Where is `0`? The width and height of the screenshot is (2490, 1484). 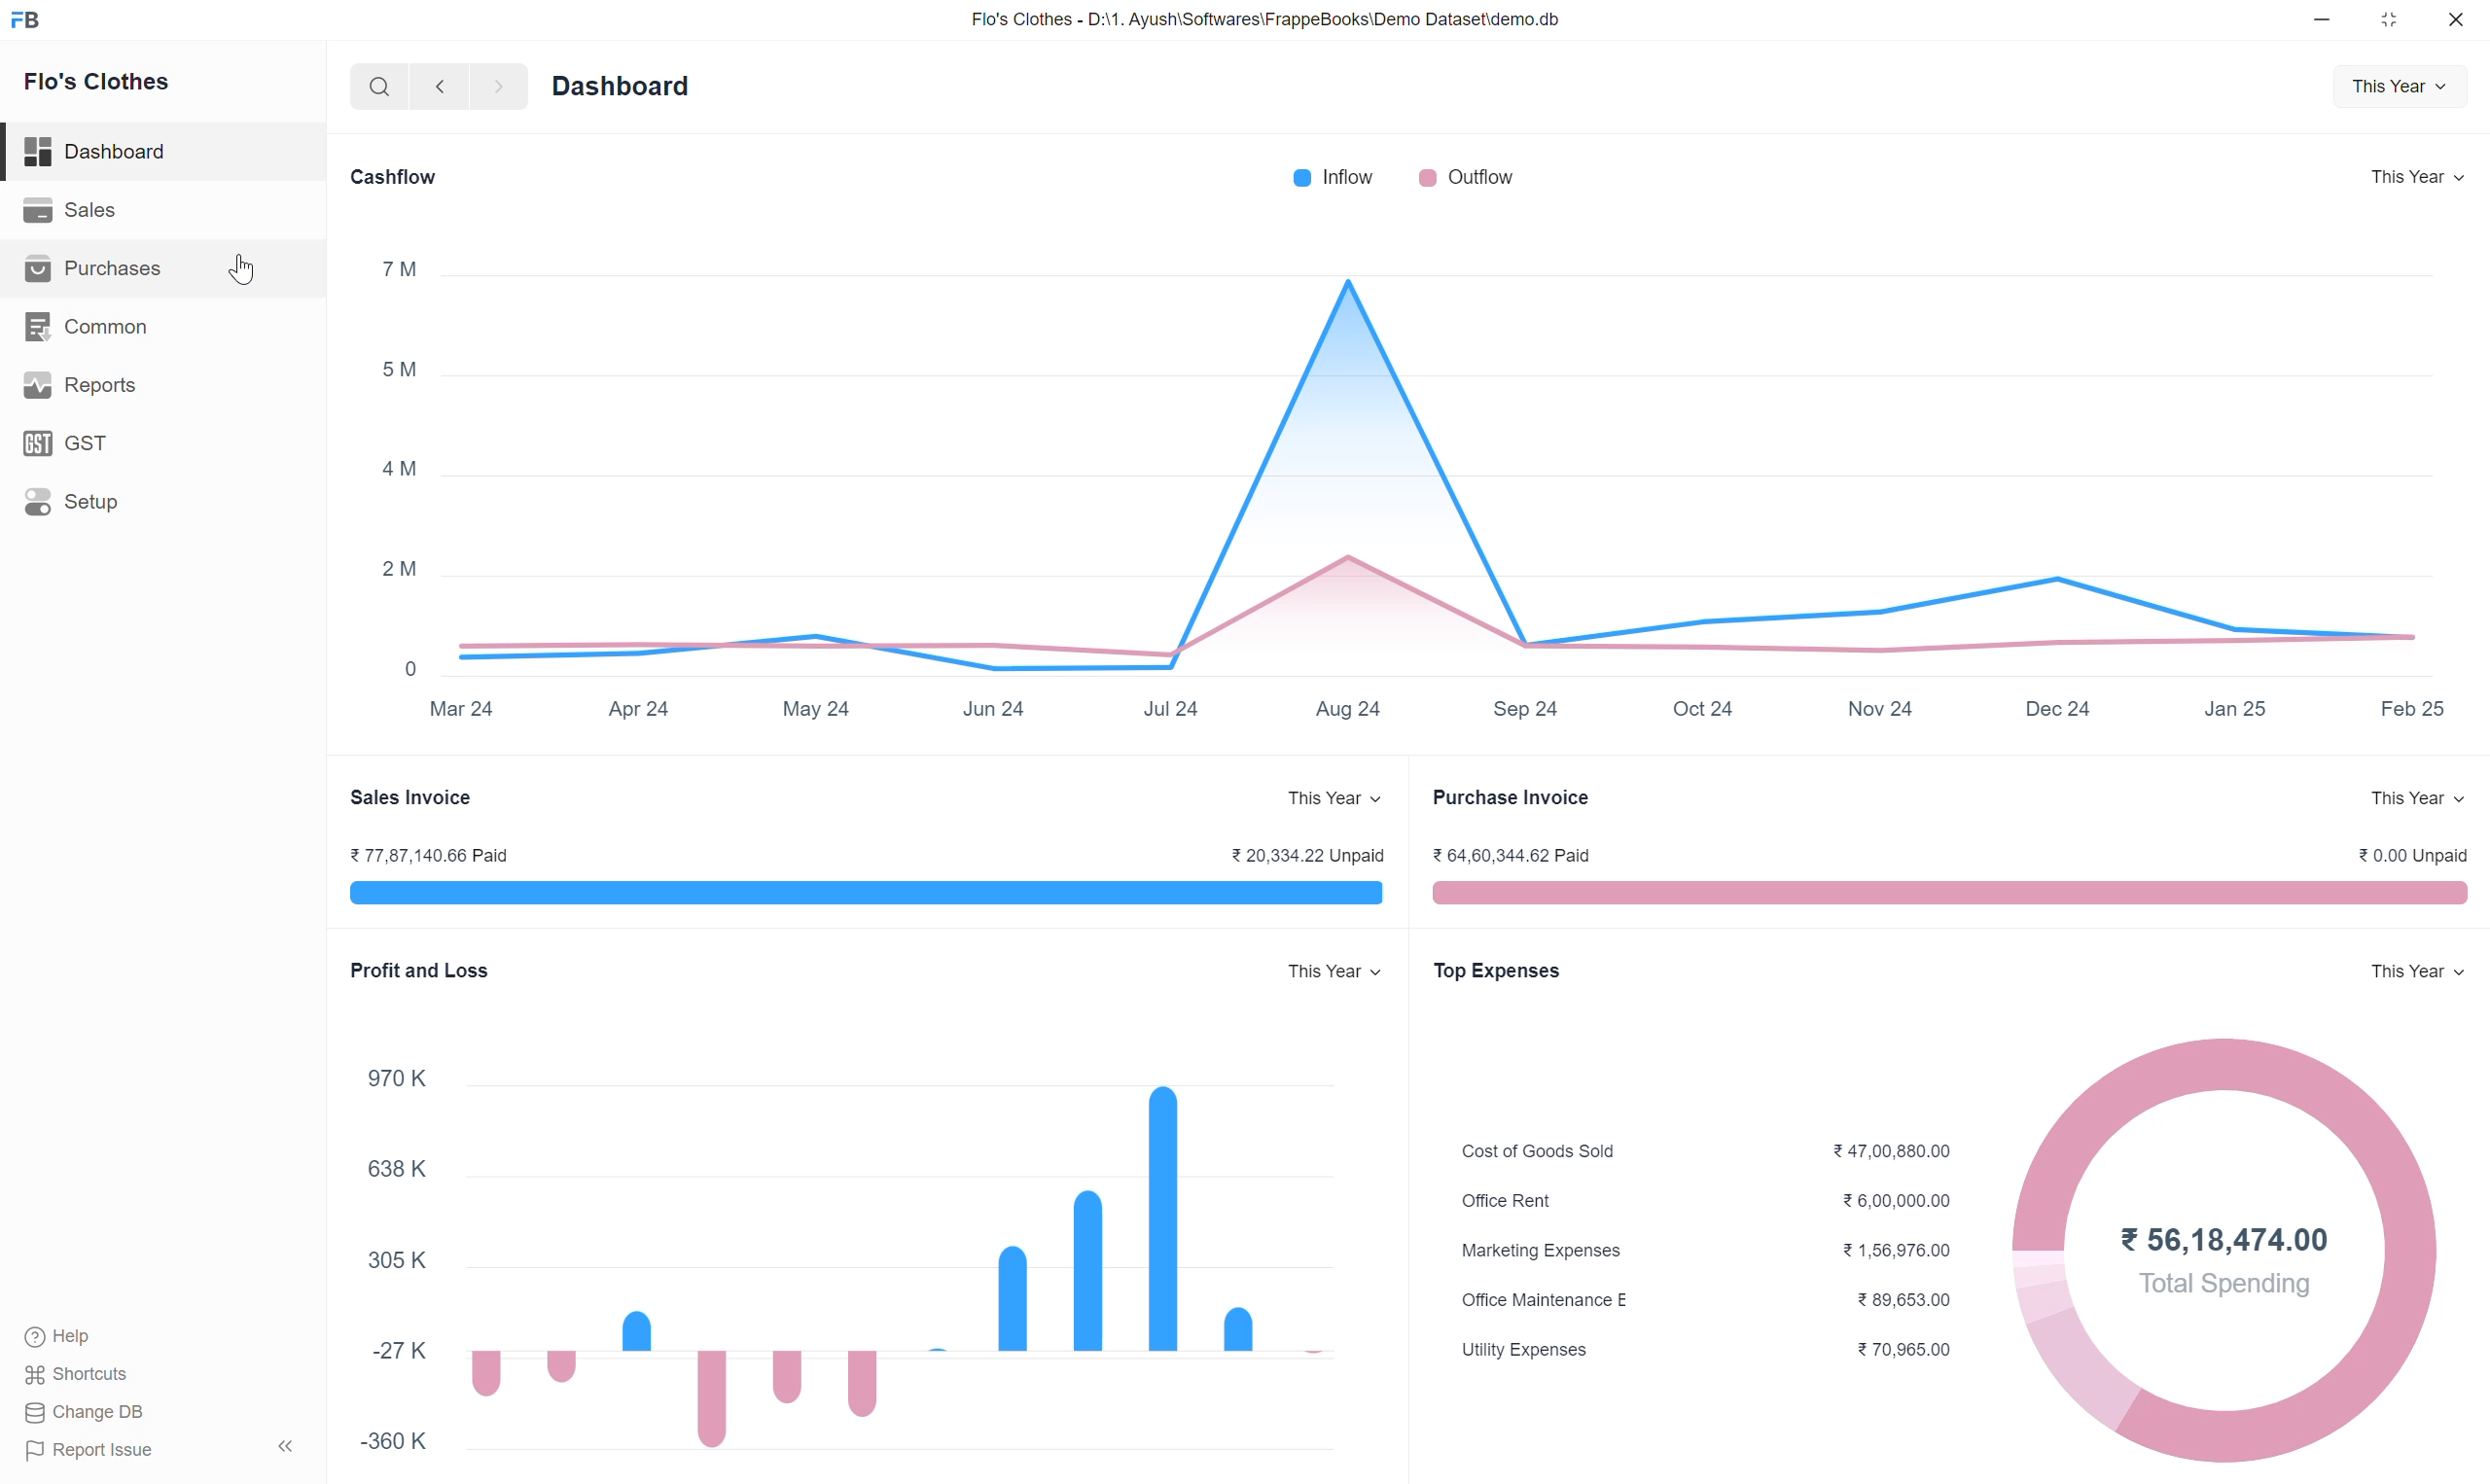
0 is located at coordinates (412, 668).